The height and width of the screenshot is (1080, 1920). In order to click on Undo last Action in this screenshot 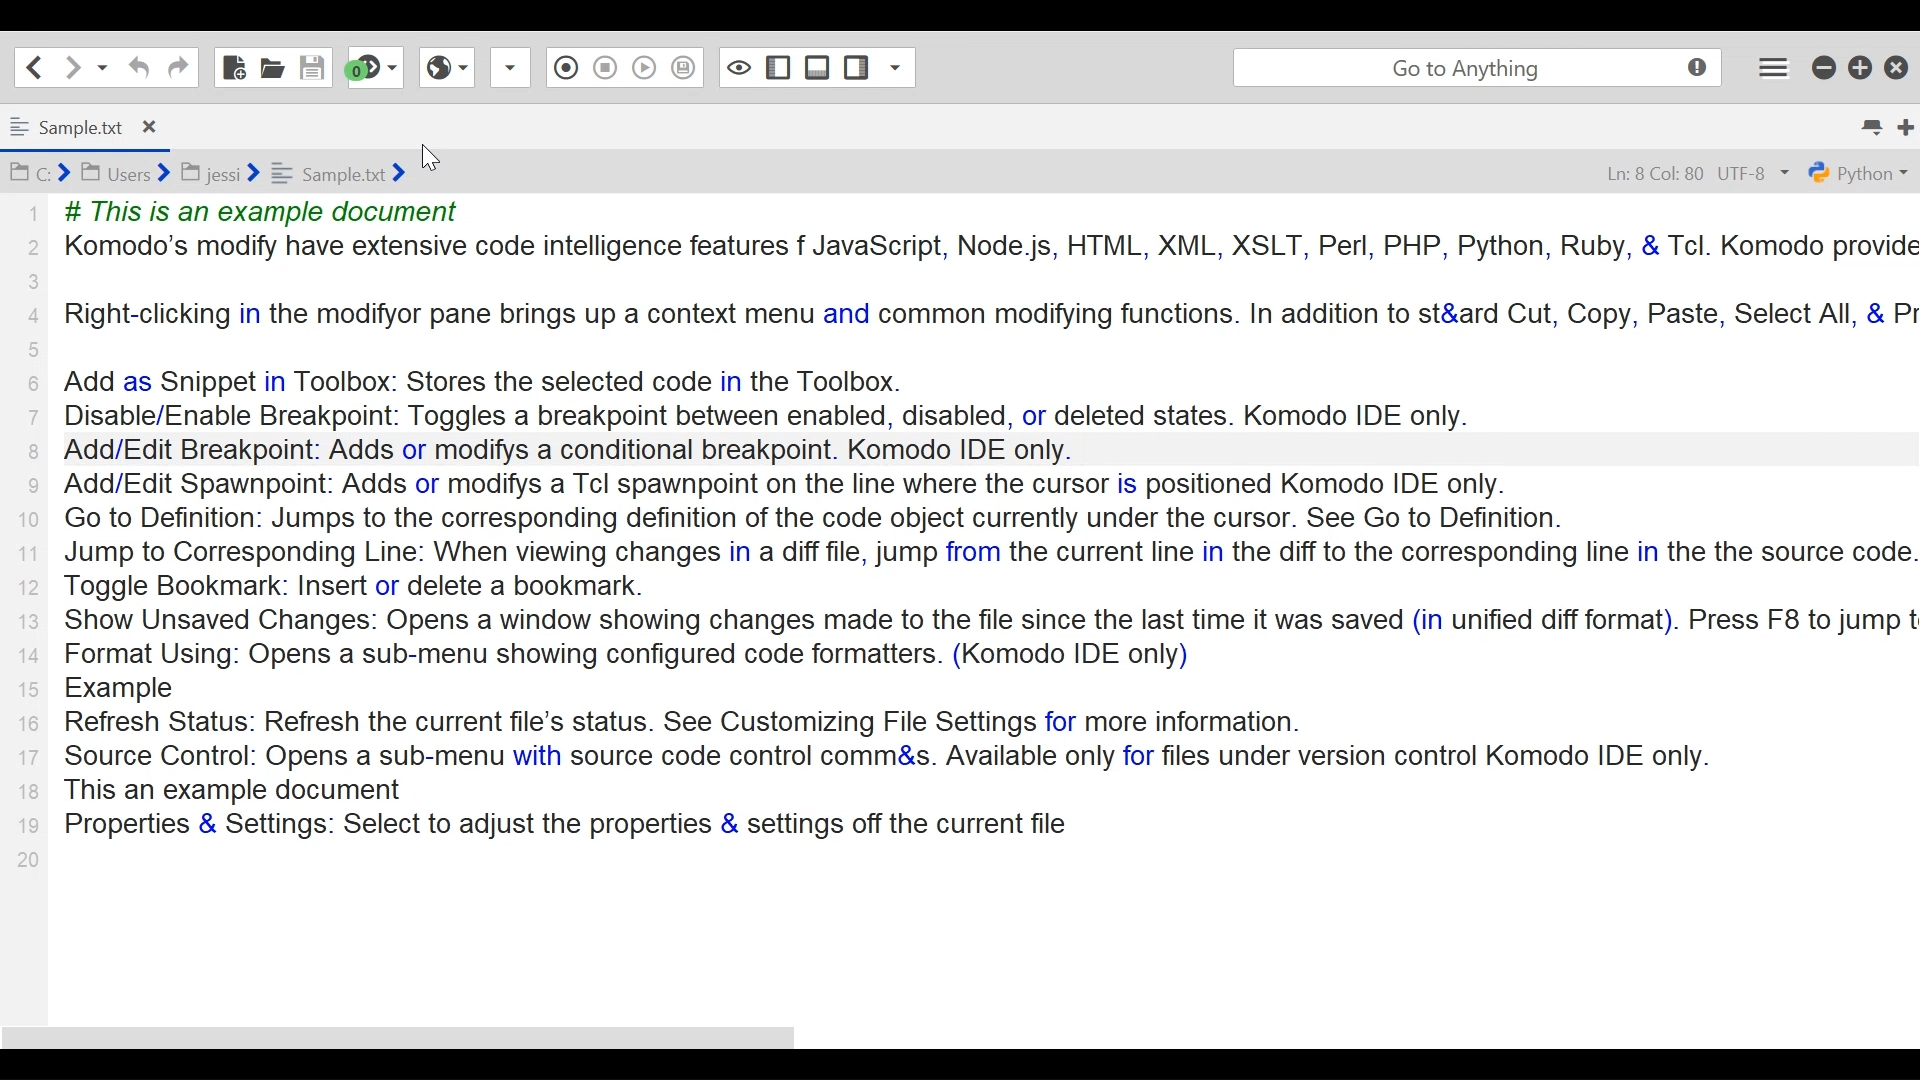, I will do `click(141, 66)`.